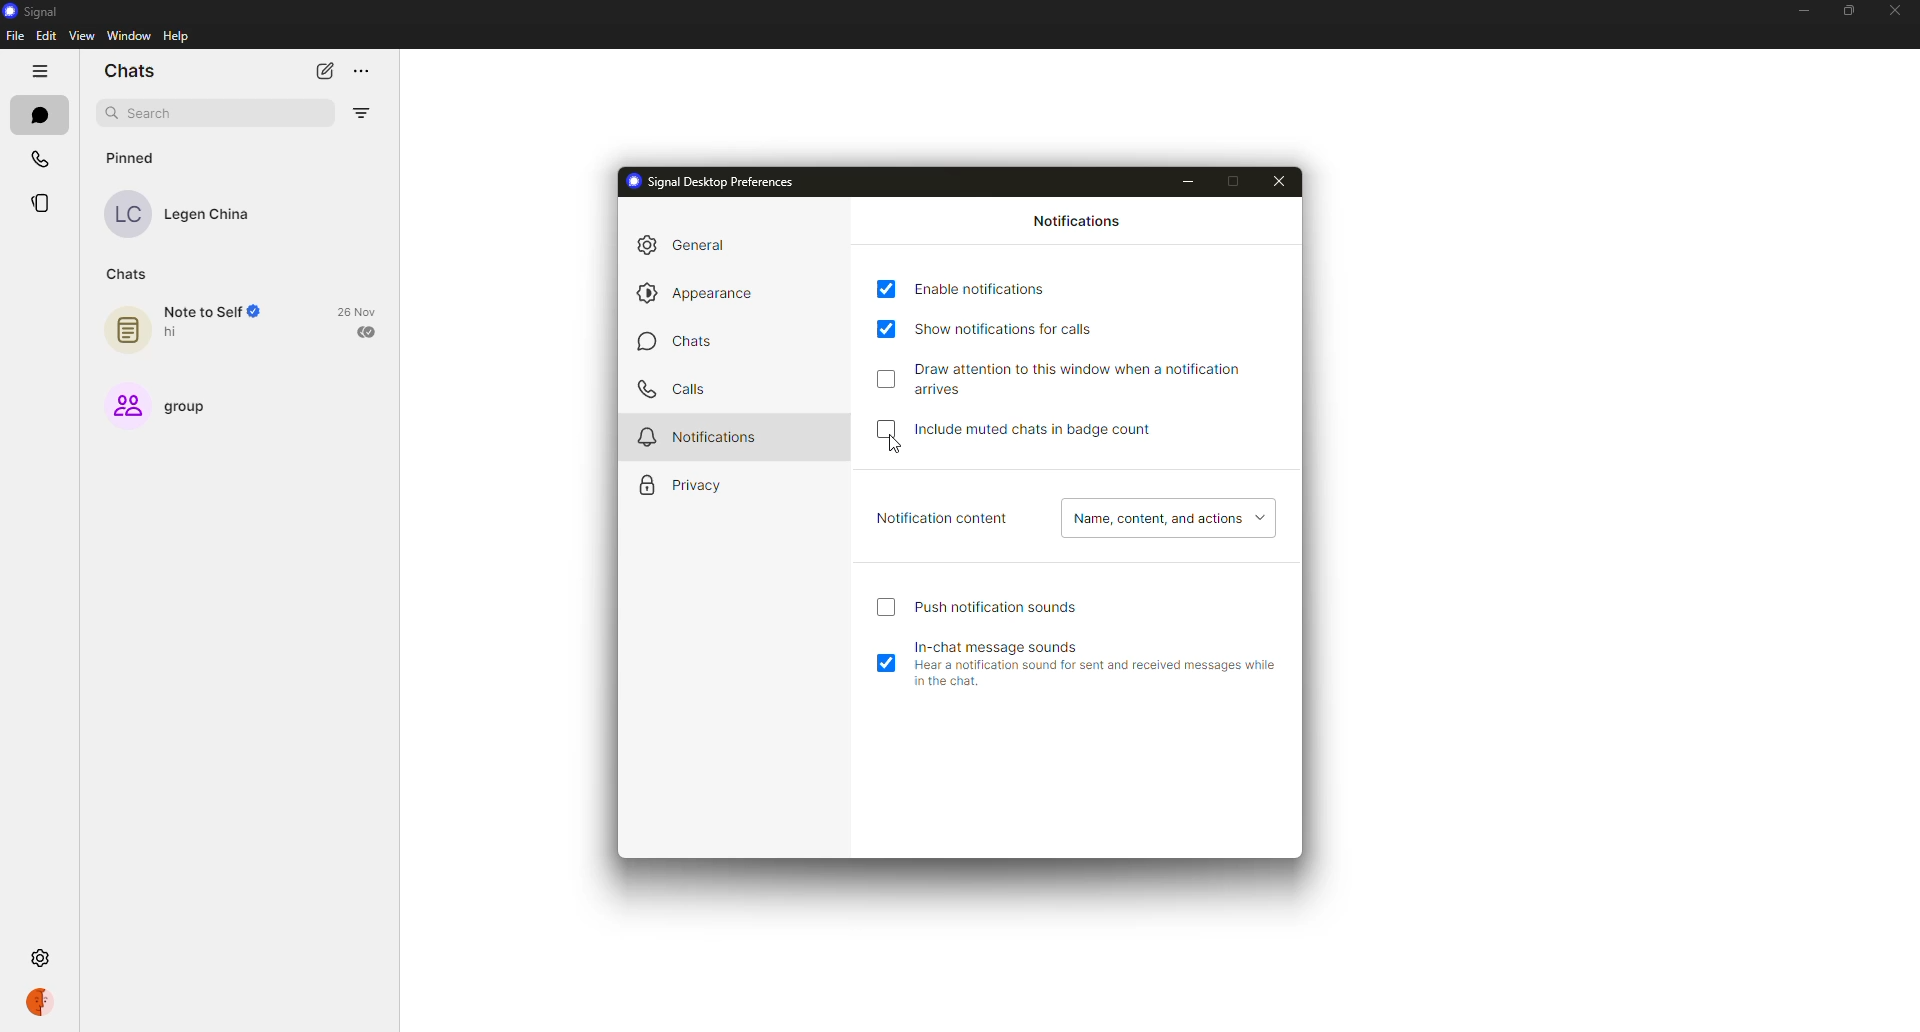 The height and width of the screenshot is (1032, 1920). Describe the element at coordinates (27, 11) in the screenshot. I see `signal` at that location.